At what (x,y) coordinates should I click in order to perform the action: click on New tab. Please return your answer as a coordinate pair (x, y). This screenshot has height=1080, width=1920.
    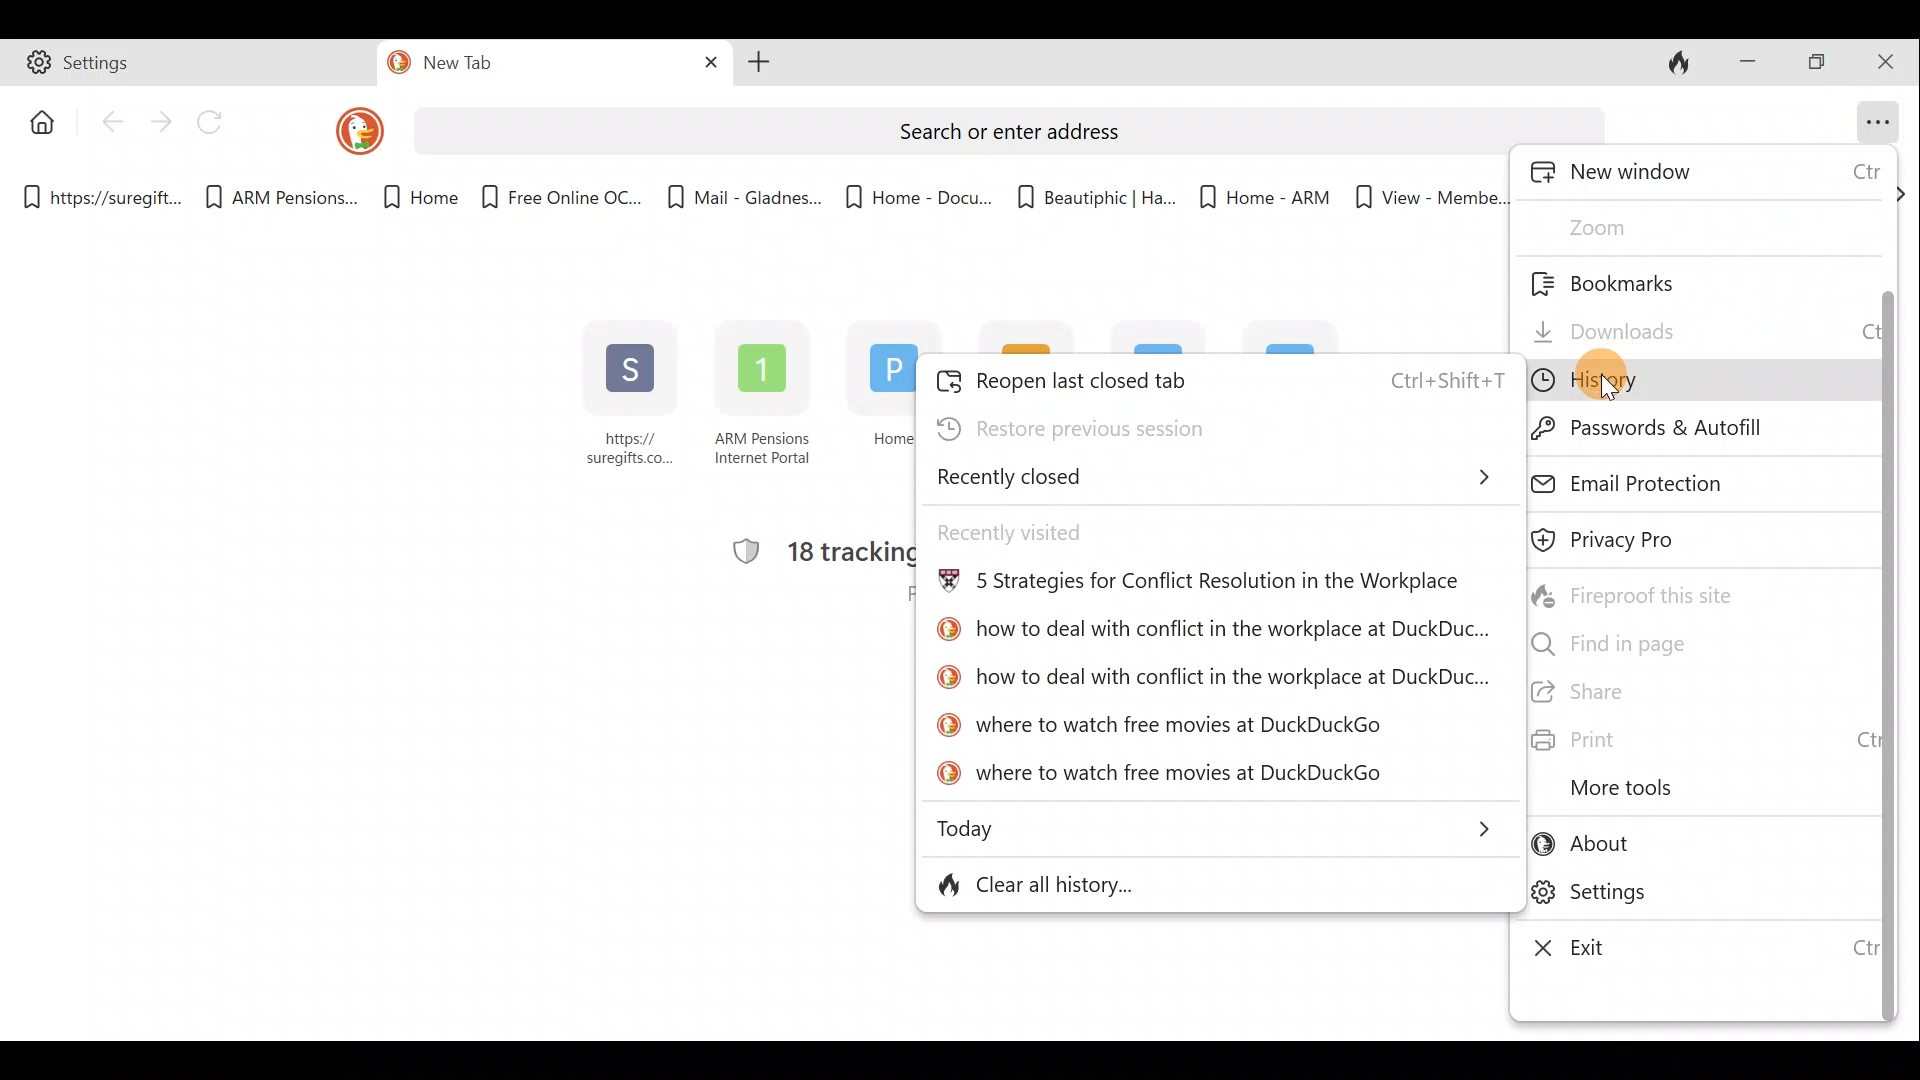
    Looking at the image, I should click on (512, 66).